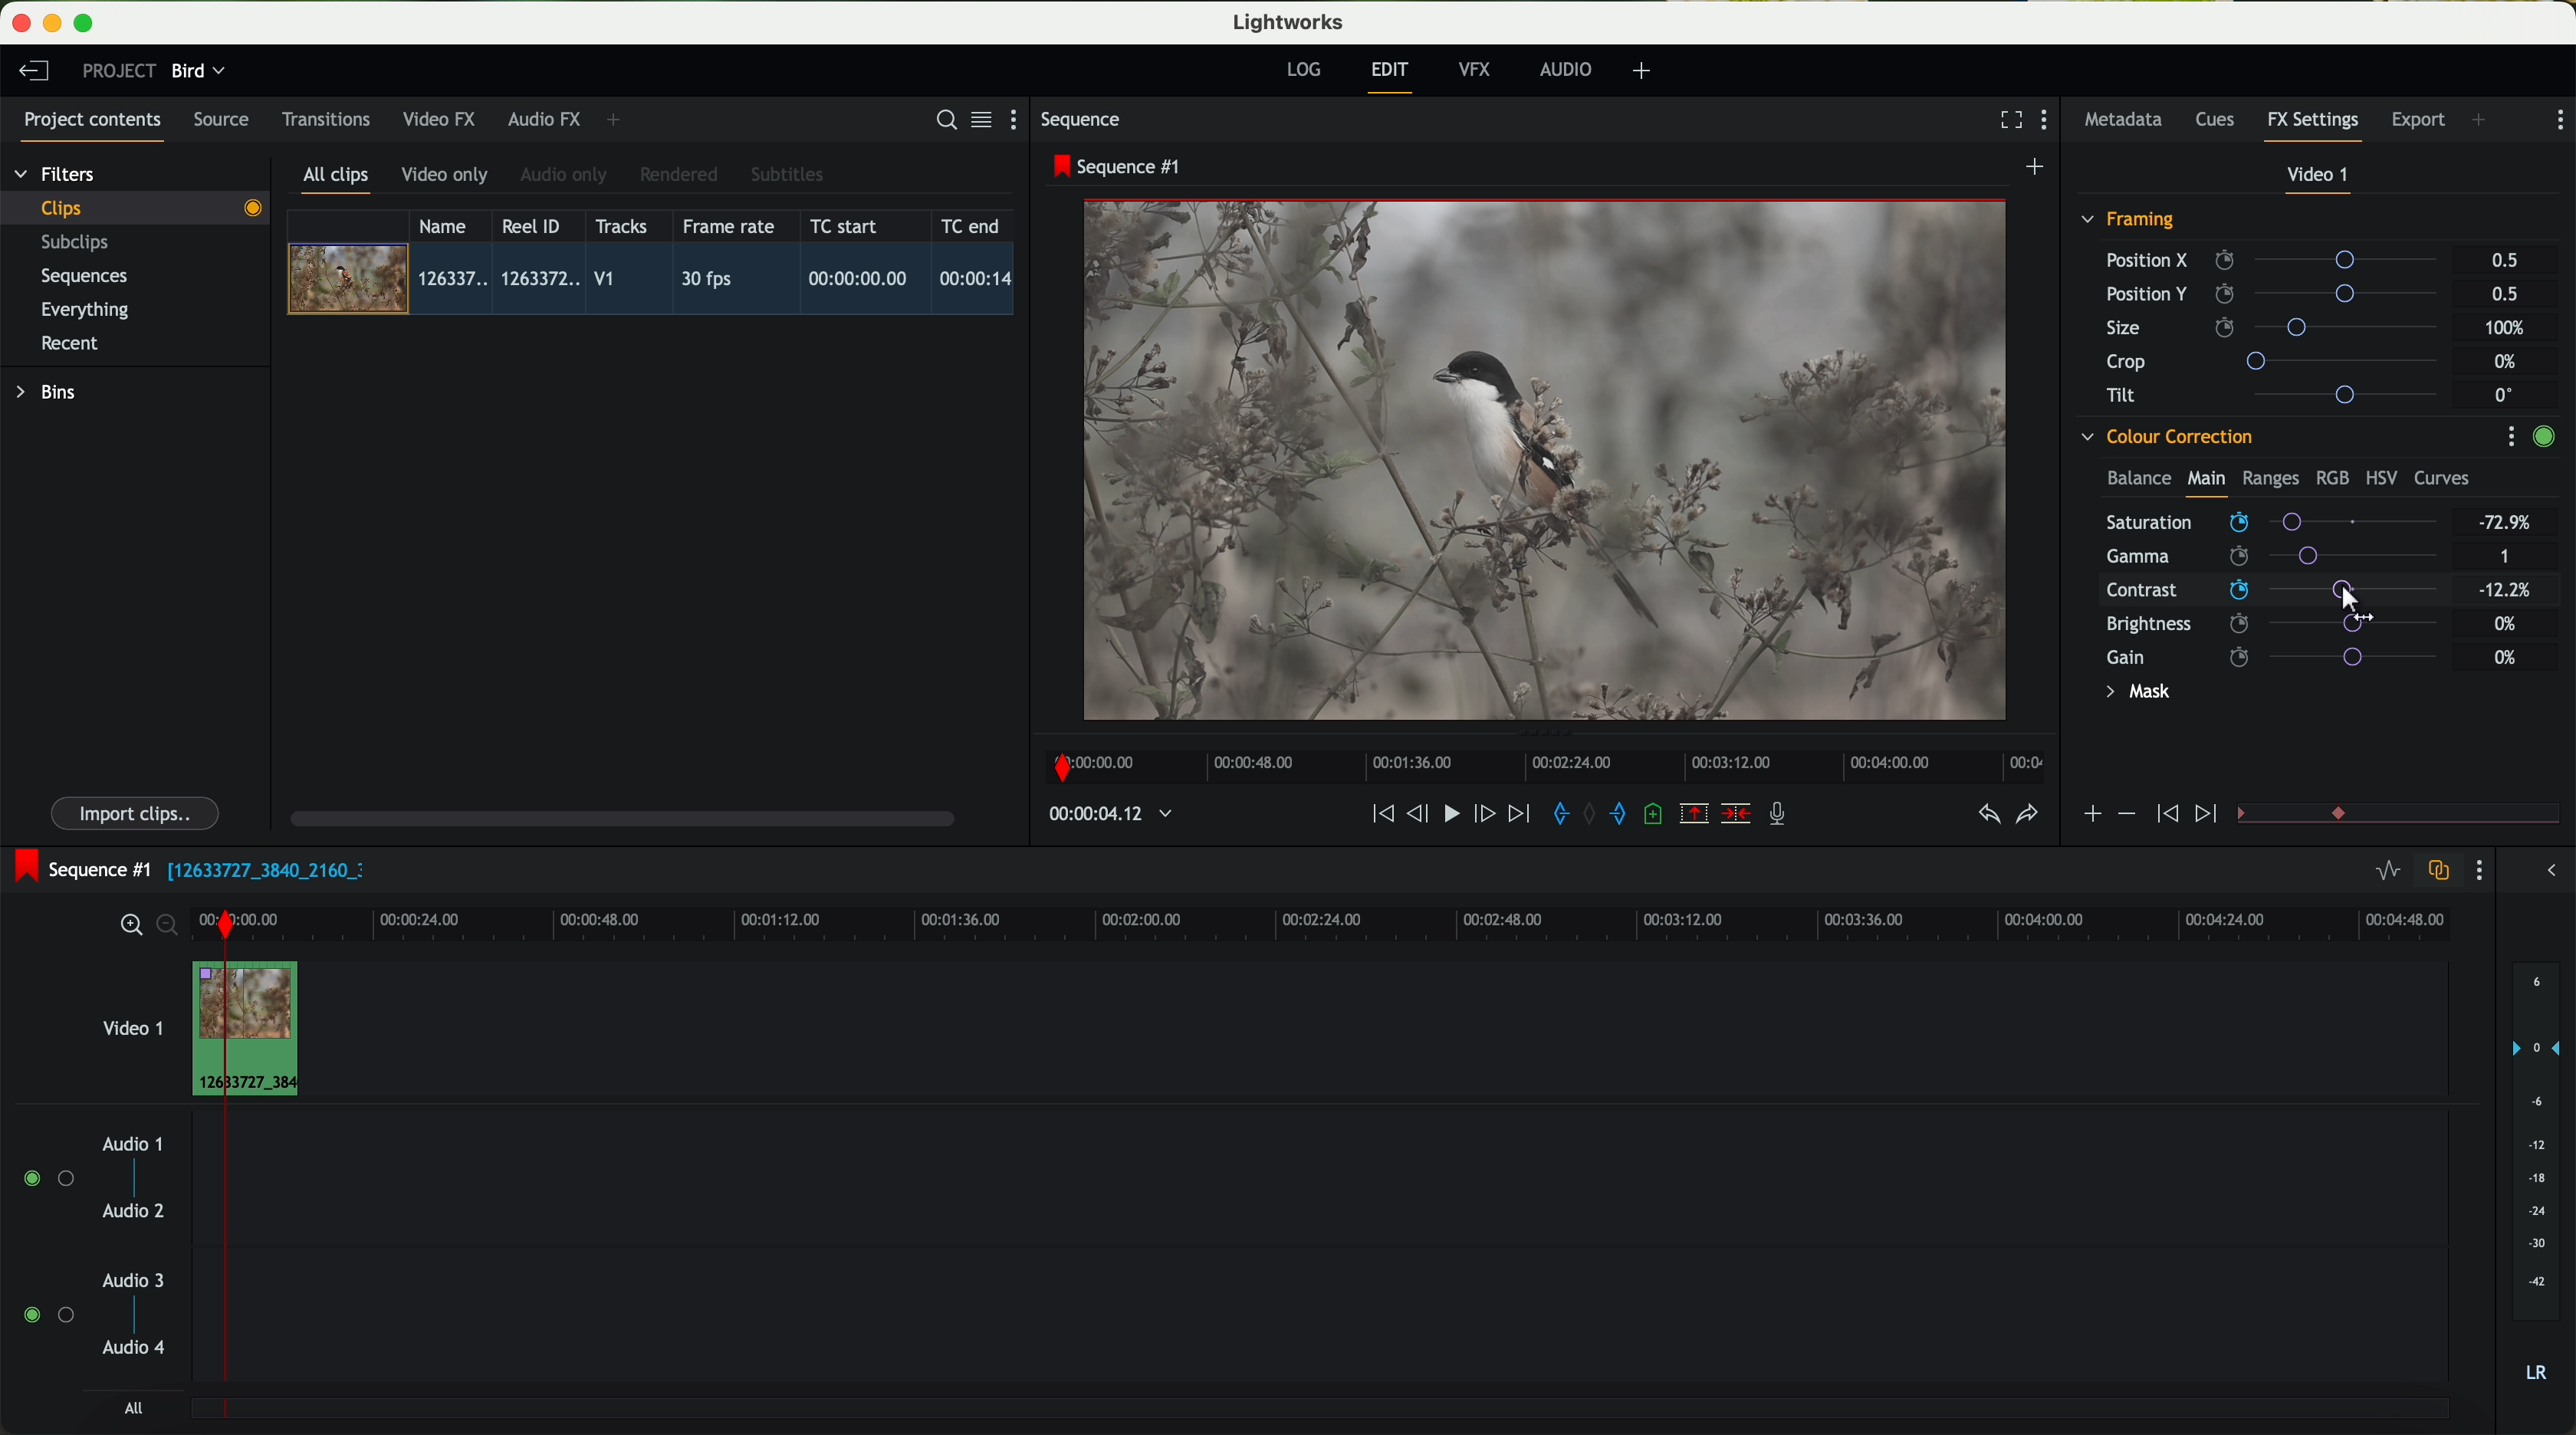 The height and width of the screenshot is (1435, 2576). What do you see at coordinates (2221, 121) in the screenshot?
I see `cues` at bounding box center [2221, 121].